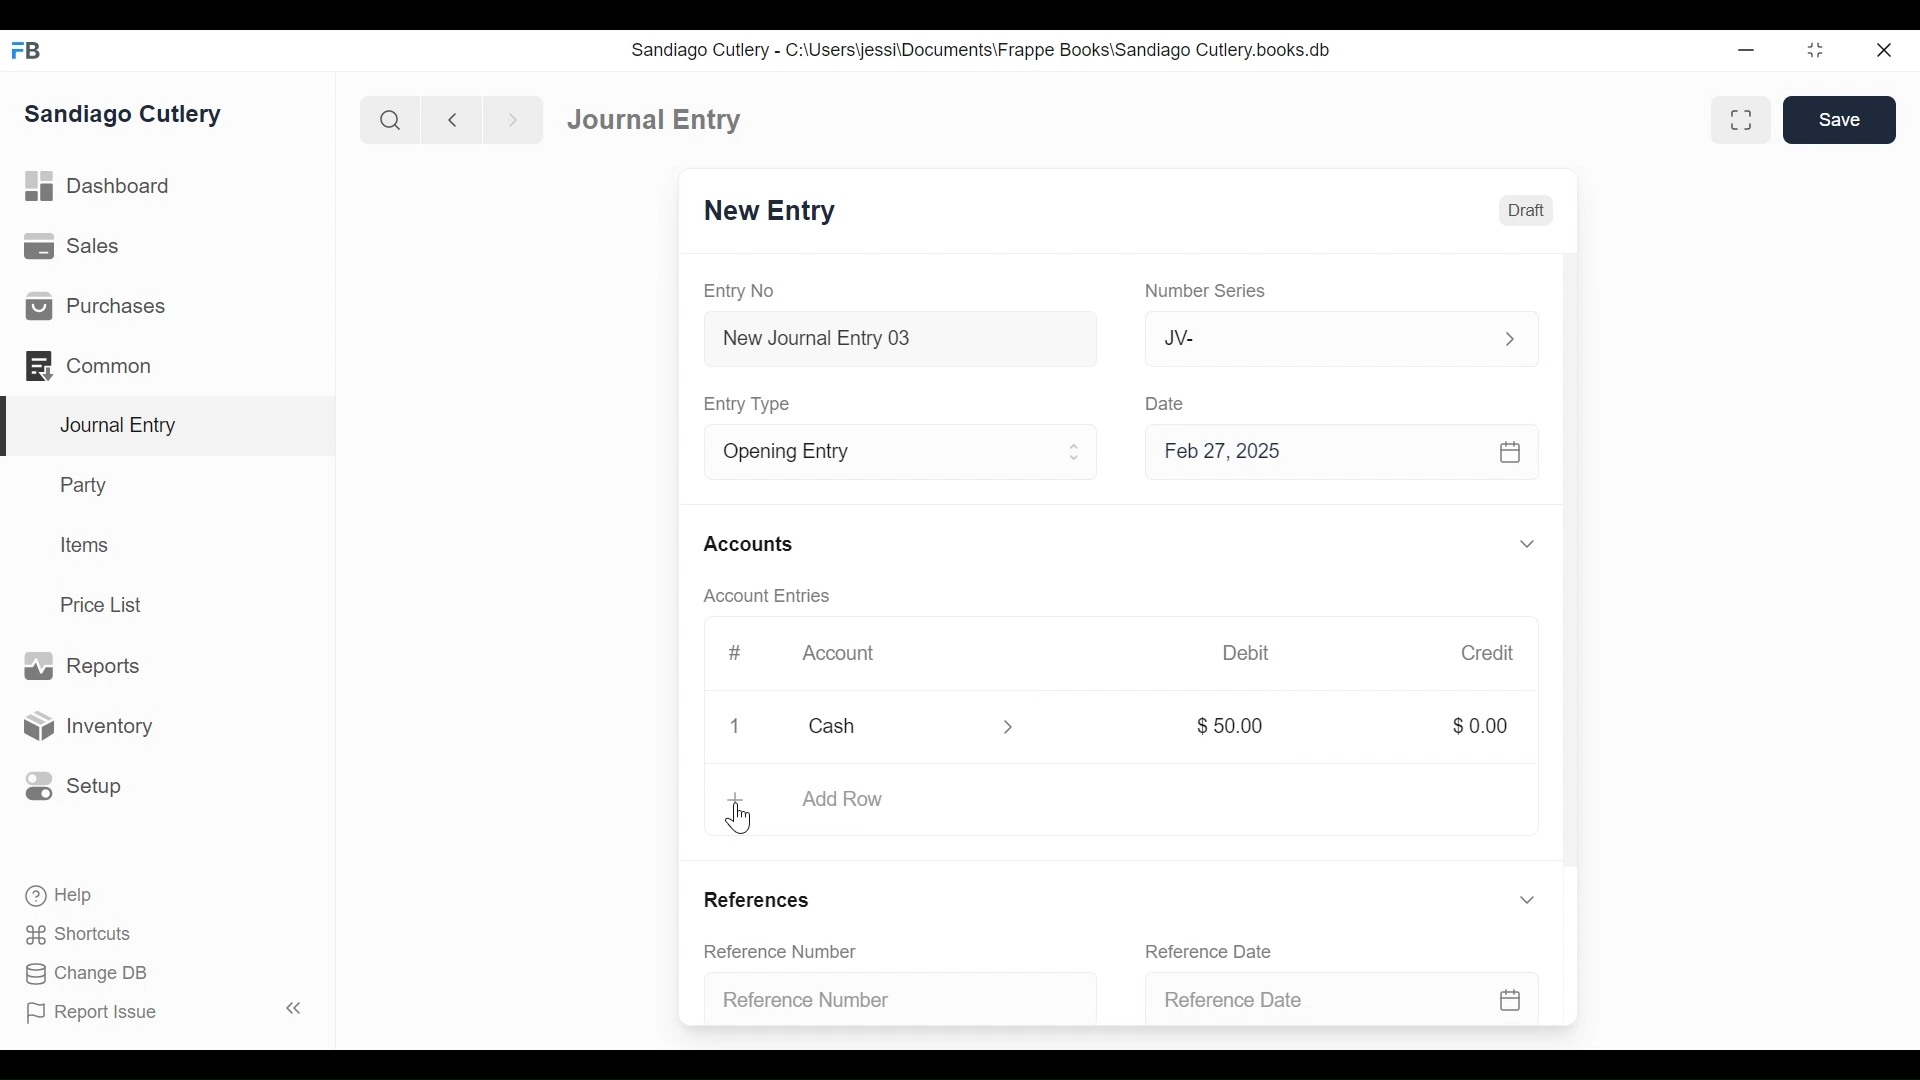 This screenshot has height=1080, width=1920. Describe the element at coordinates (811, 801) in the screenshot. I see `+ Add Row` at that location.